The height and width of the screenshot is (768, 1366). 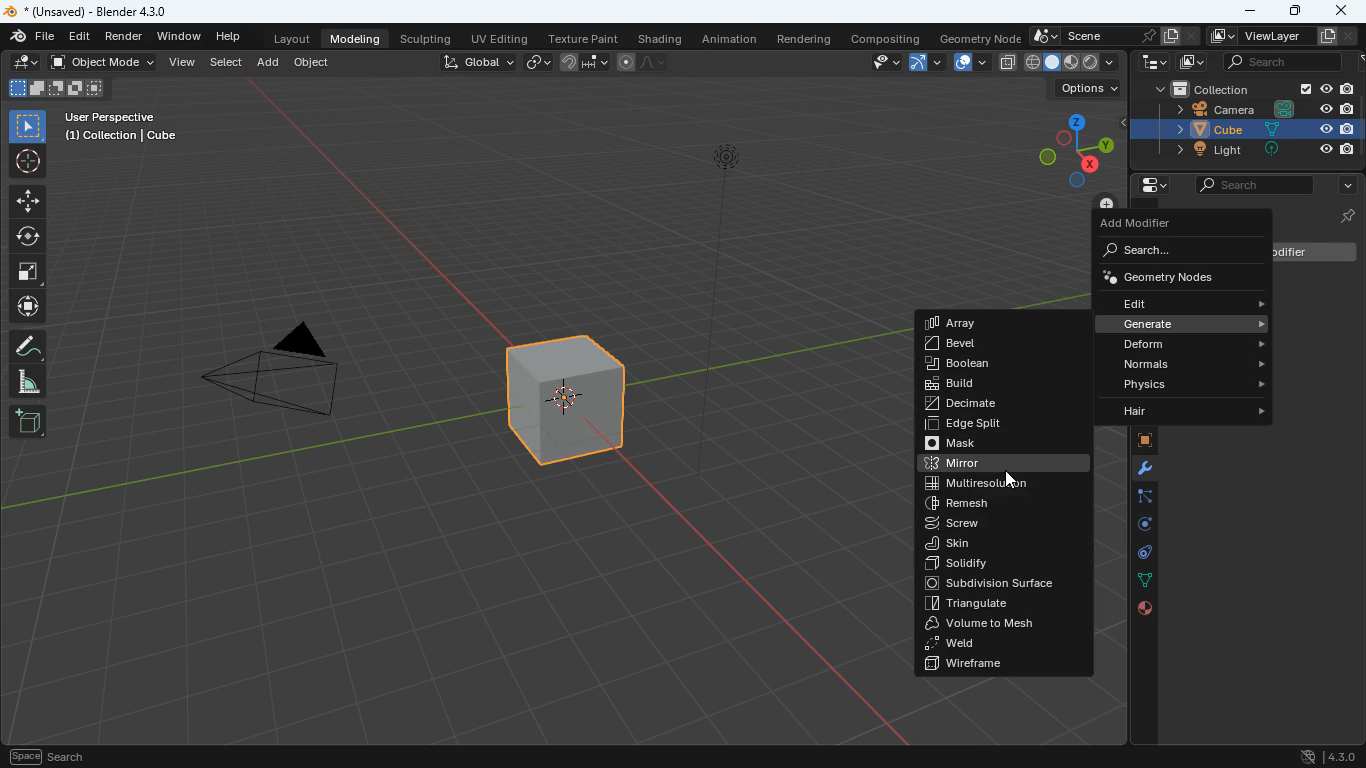 I want to click on add, so click(x=27, y=422).